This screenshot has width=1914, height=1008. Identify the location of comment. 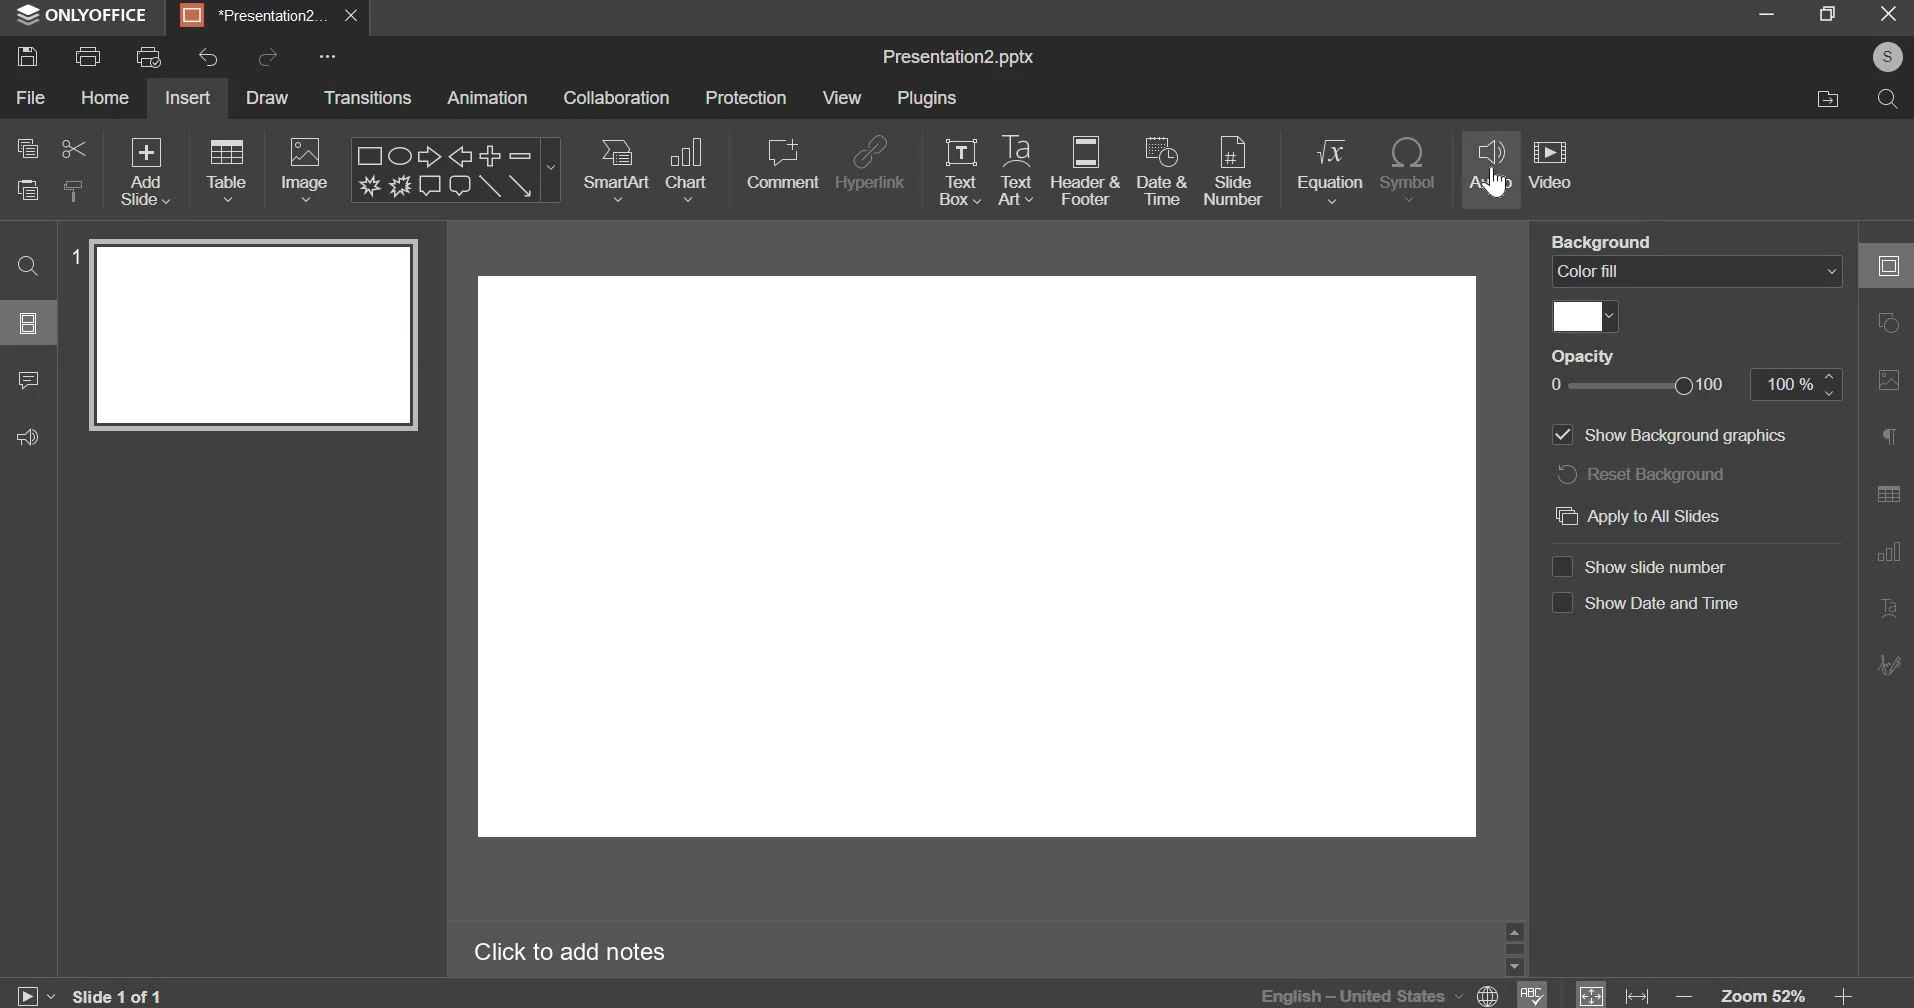
(36, 382).